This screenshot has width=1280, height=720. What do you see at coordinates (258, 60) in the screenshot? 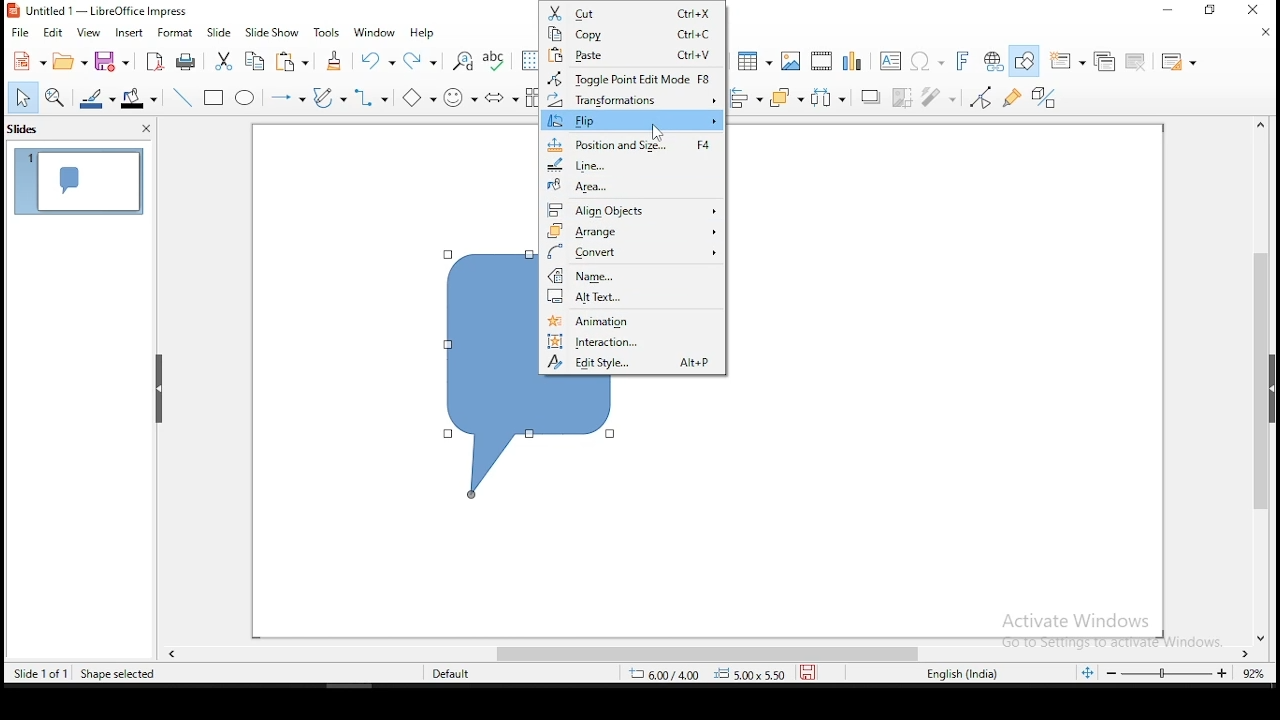
I see `copy` at bounding box center [258, 60].